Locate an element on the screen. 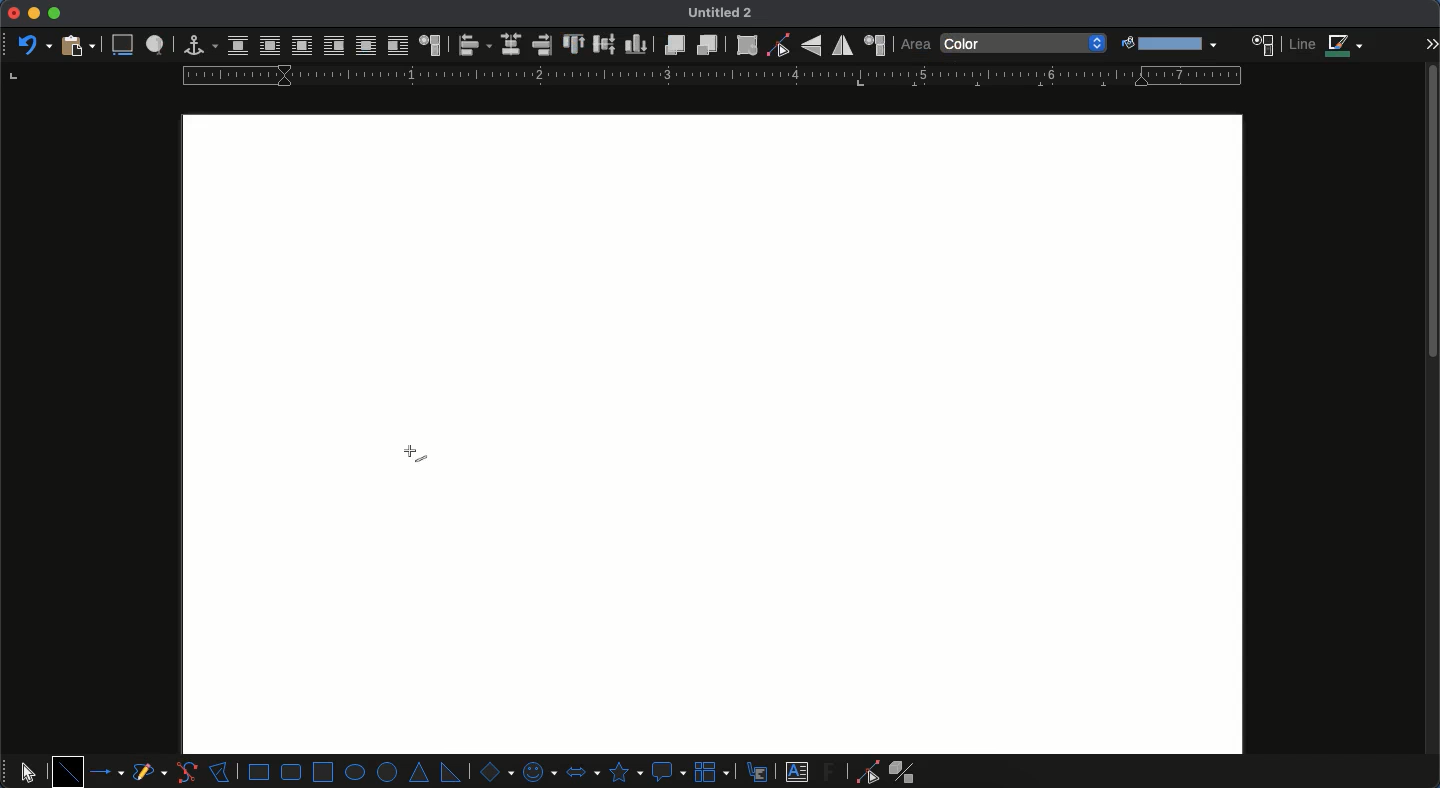 The width and height of the screenshot is (1440, 788). expand is located at coordinates (1431, 45).